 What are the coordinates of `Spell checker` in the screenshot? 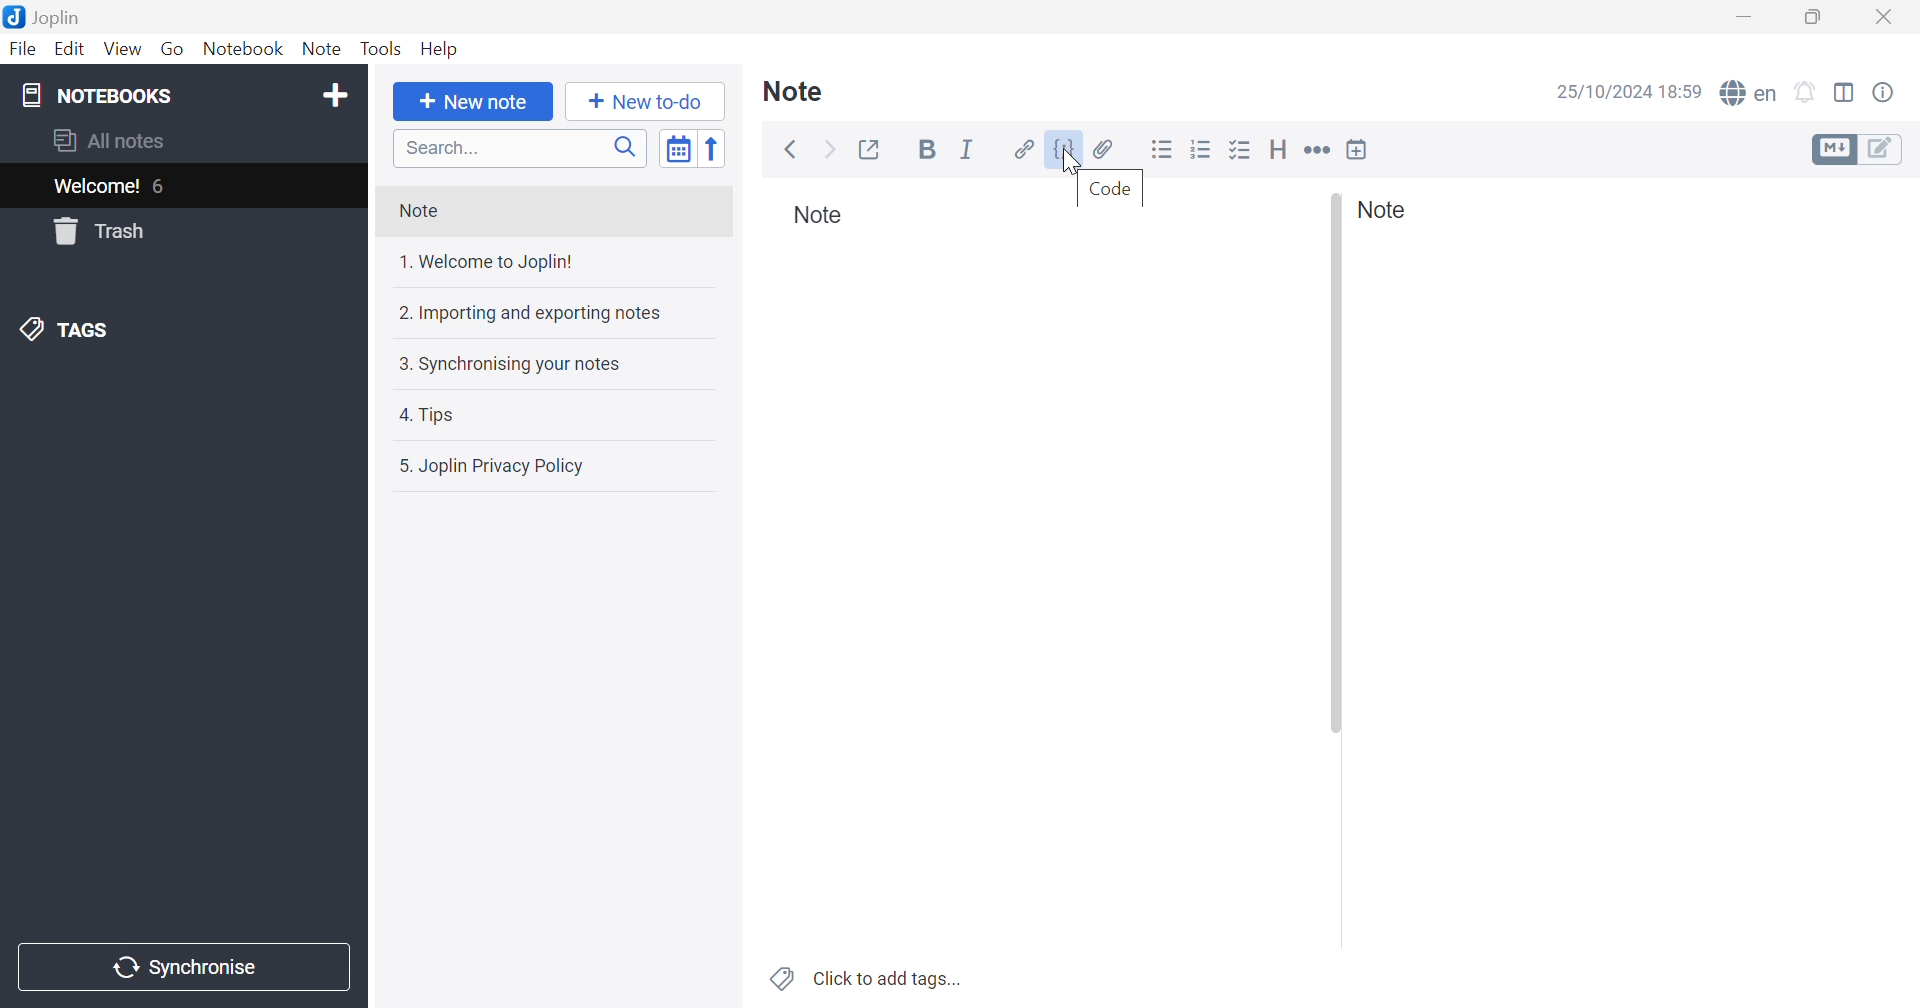 It's located at (1753, 93).